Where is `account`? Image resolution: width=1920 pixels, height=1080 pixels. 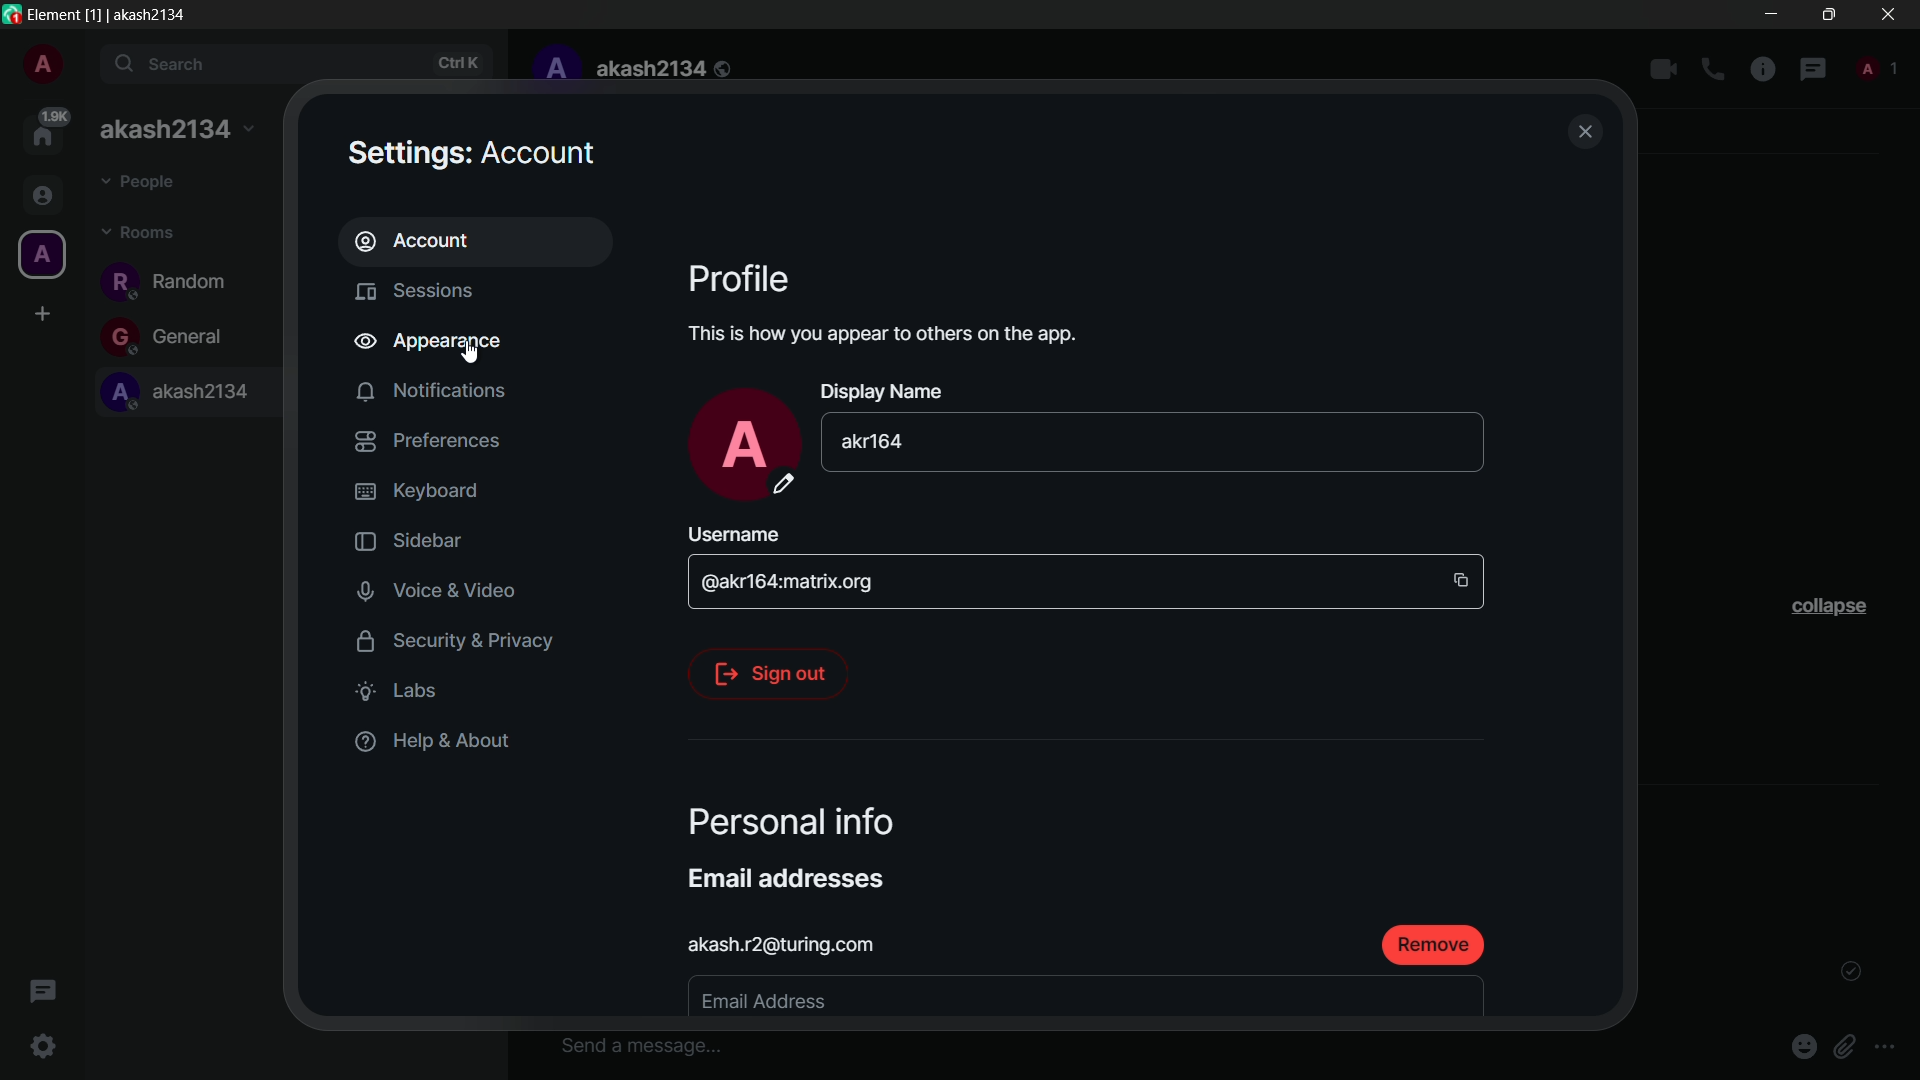 account is located at coordinates (479, 239).